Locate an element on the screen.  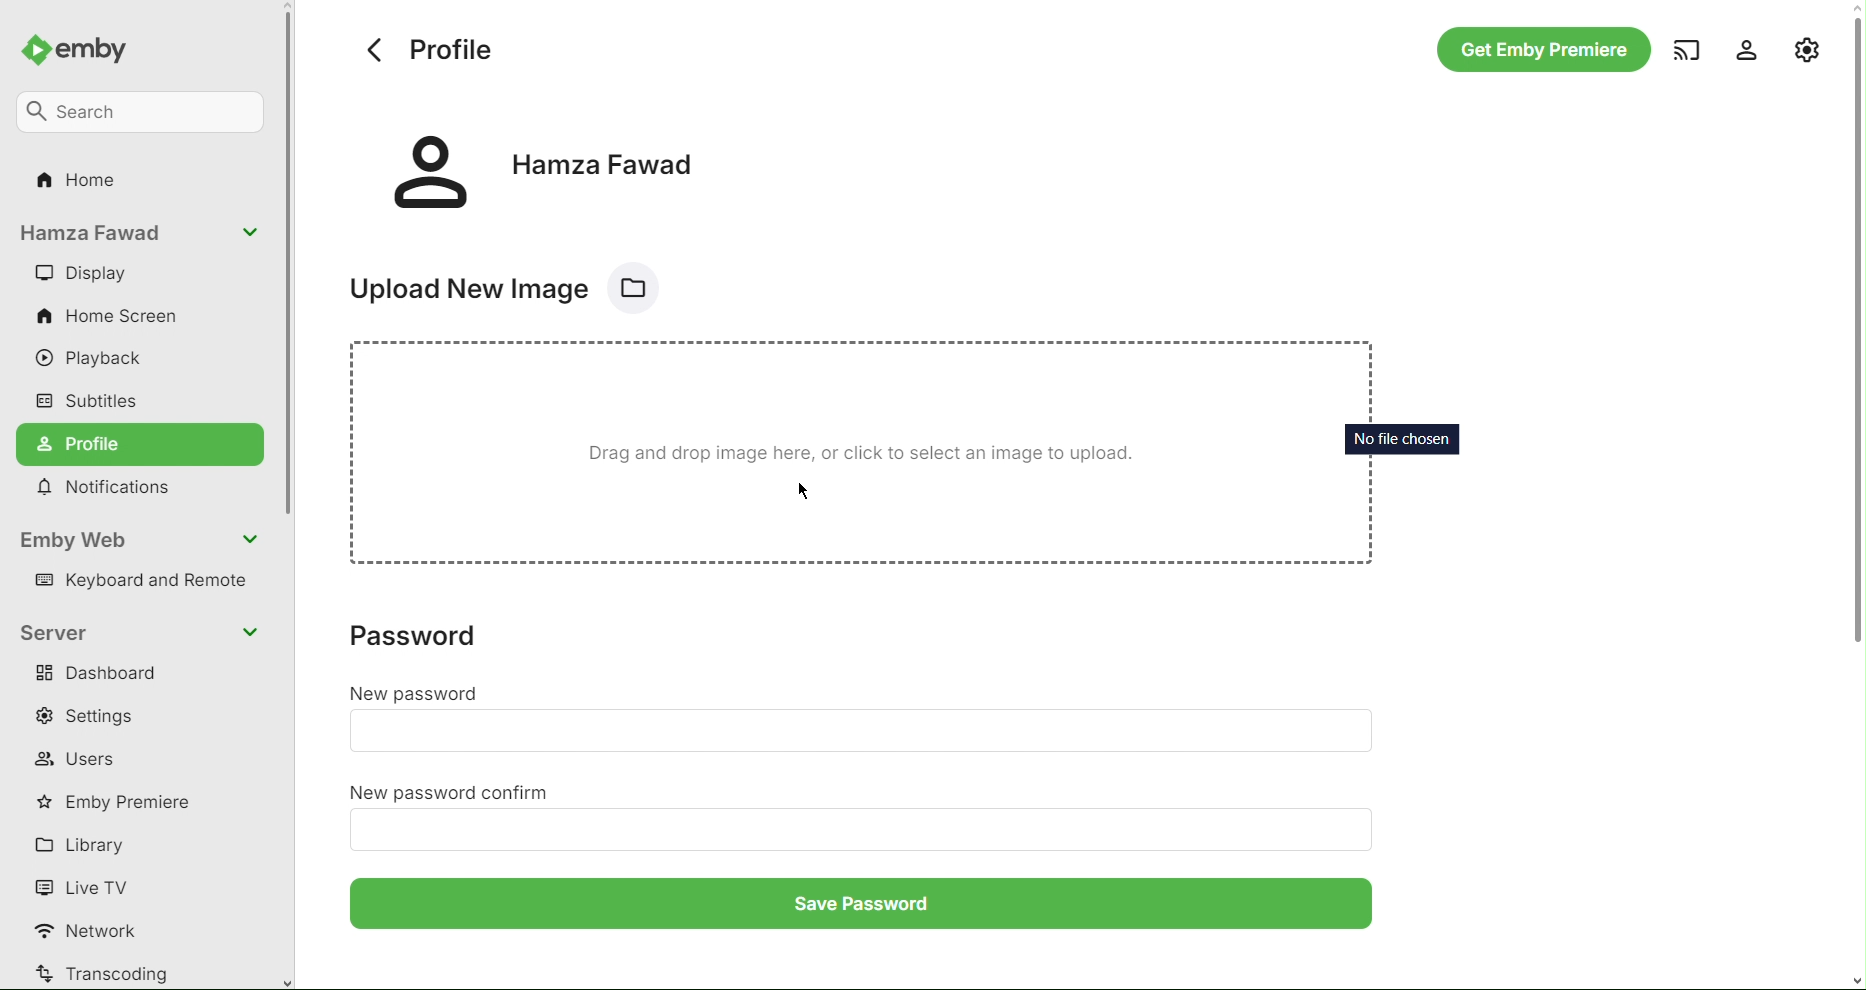
Library is located at coordinates (87, 844).